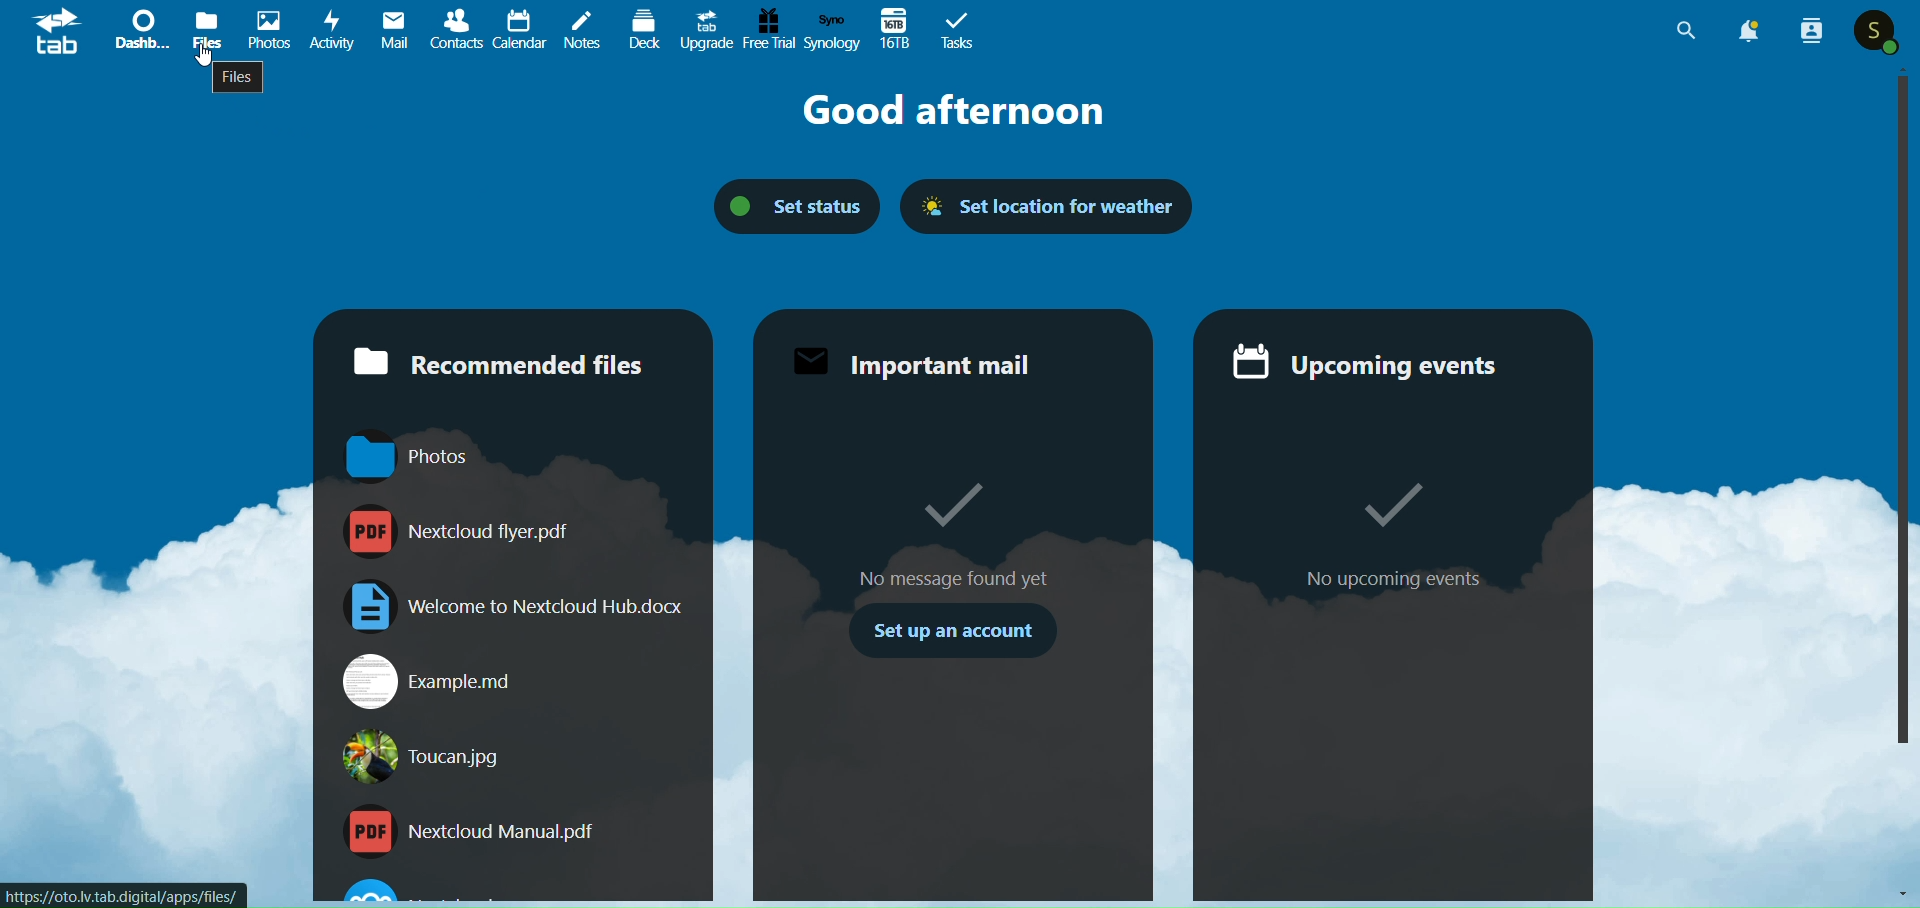  What do you see at coordinates (514, 459) in the screenshot?
I see `Photos` at bounding box center [514, 459].